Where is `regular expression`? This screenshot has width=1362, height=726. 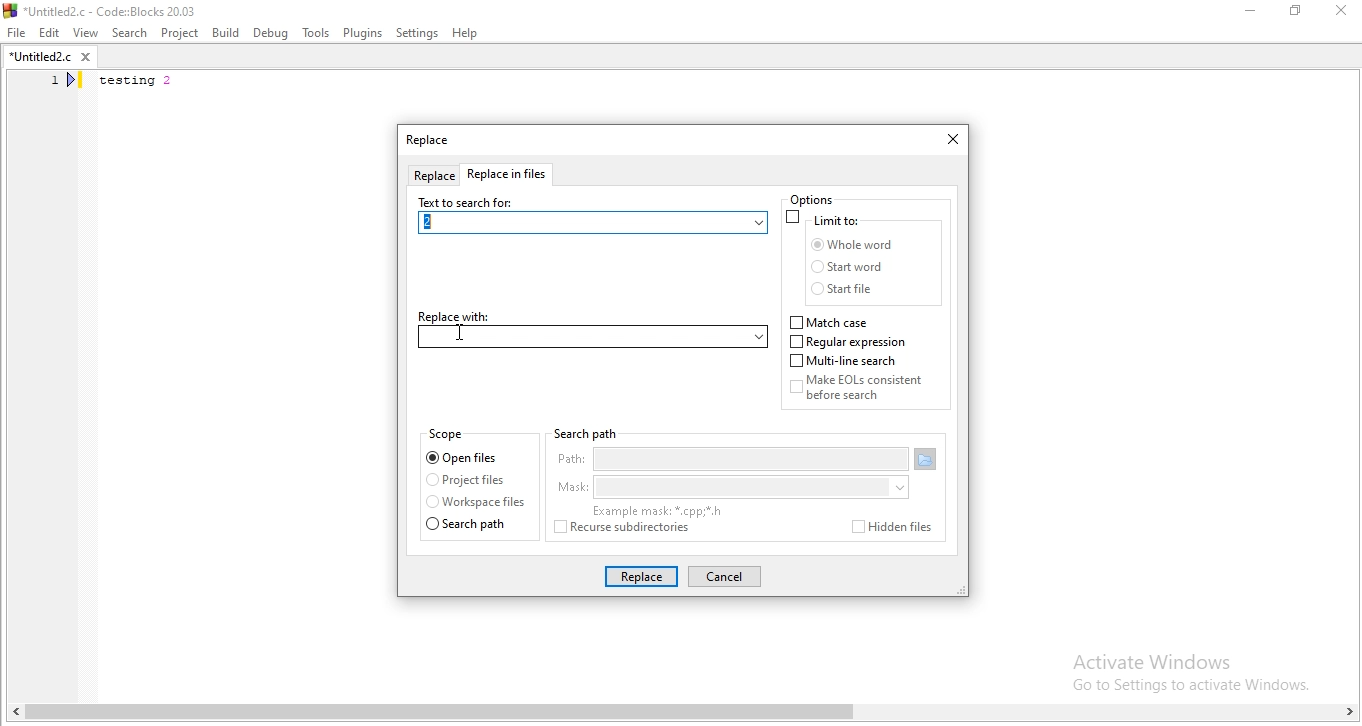
regular expression is located at coordinates (851, 342).